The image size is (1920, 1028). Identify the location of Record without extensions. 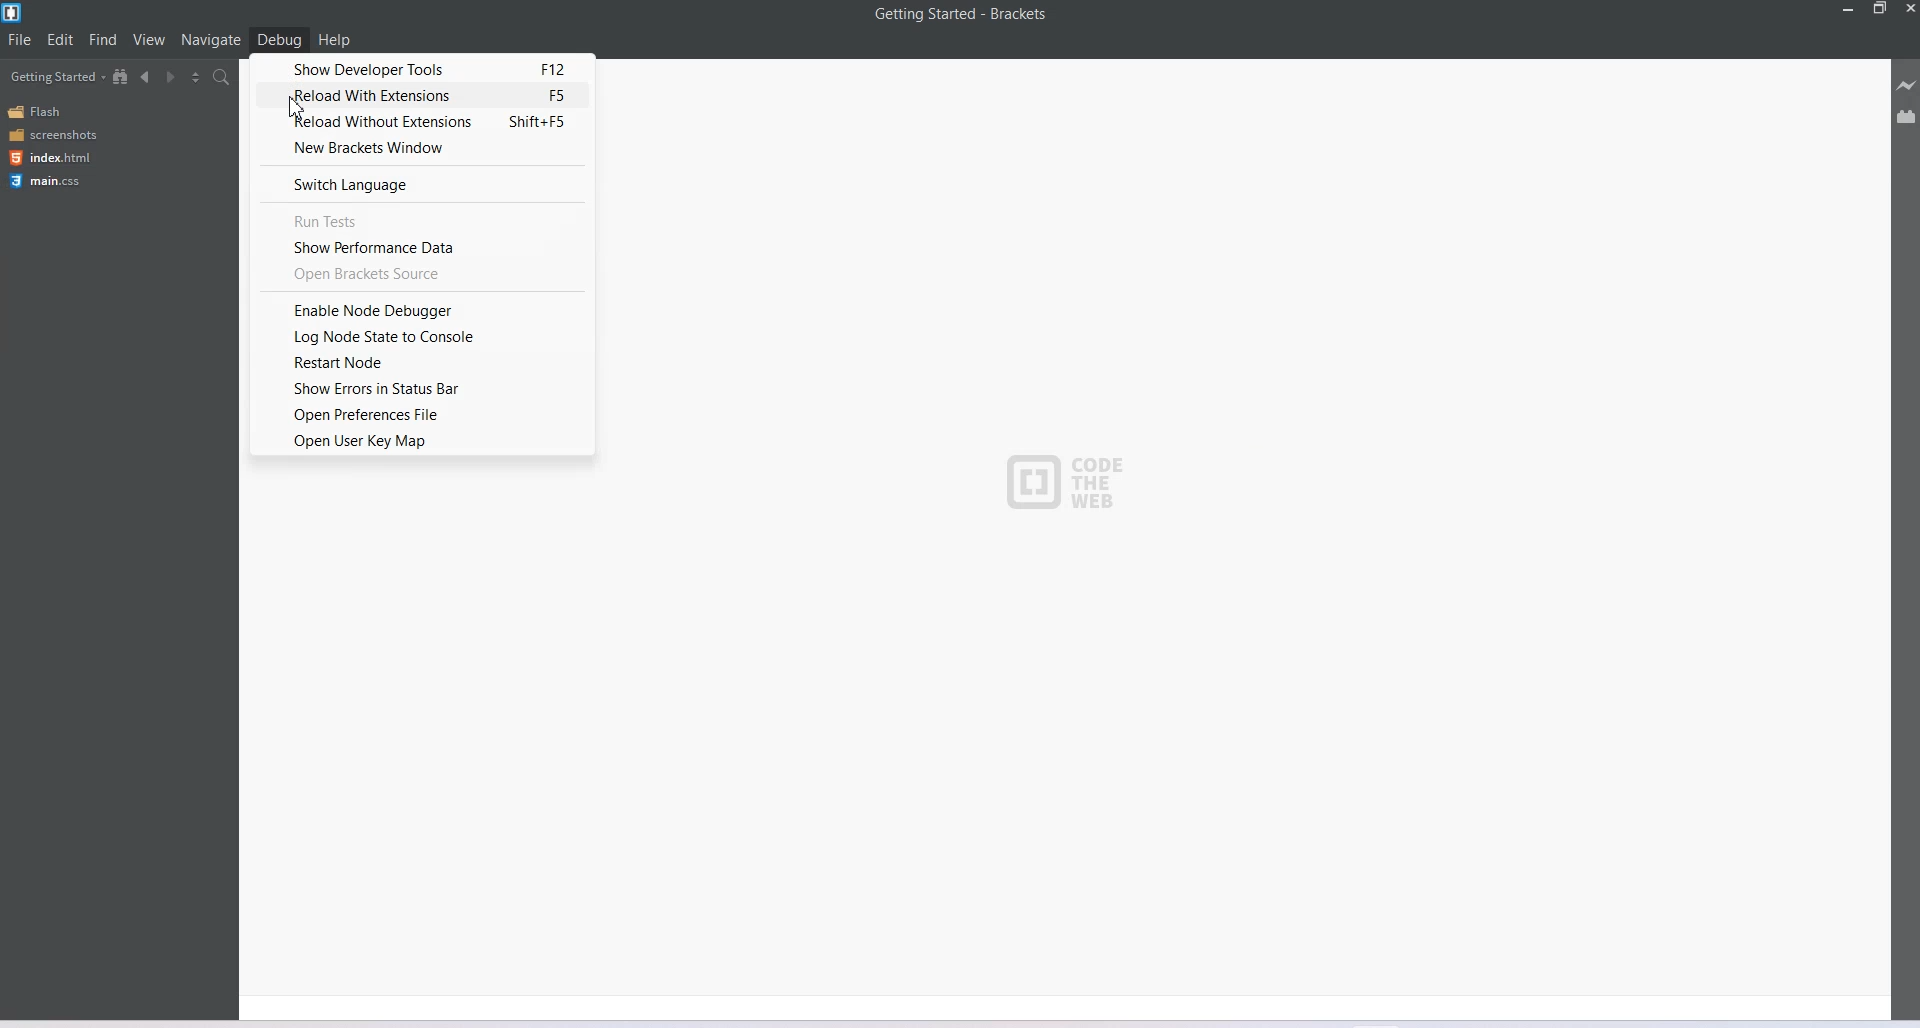
(424, 122).